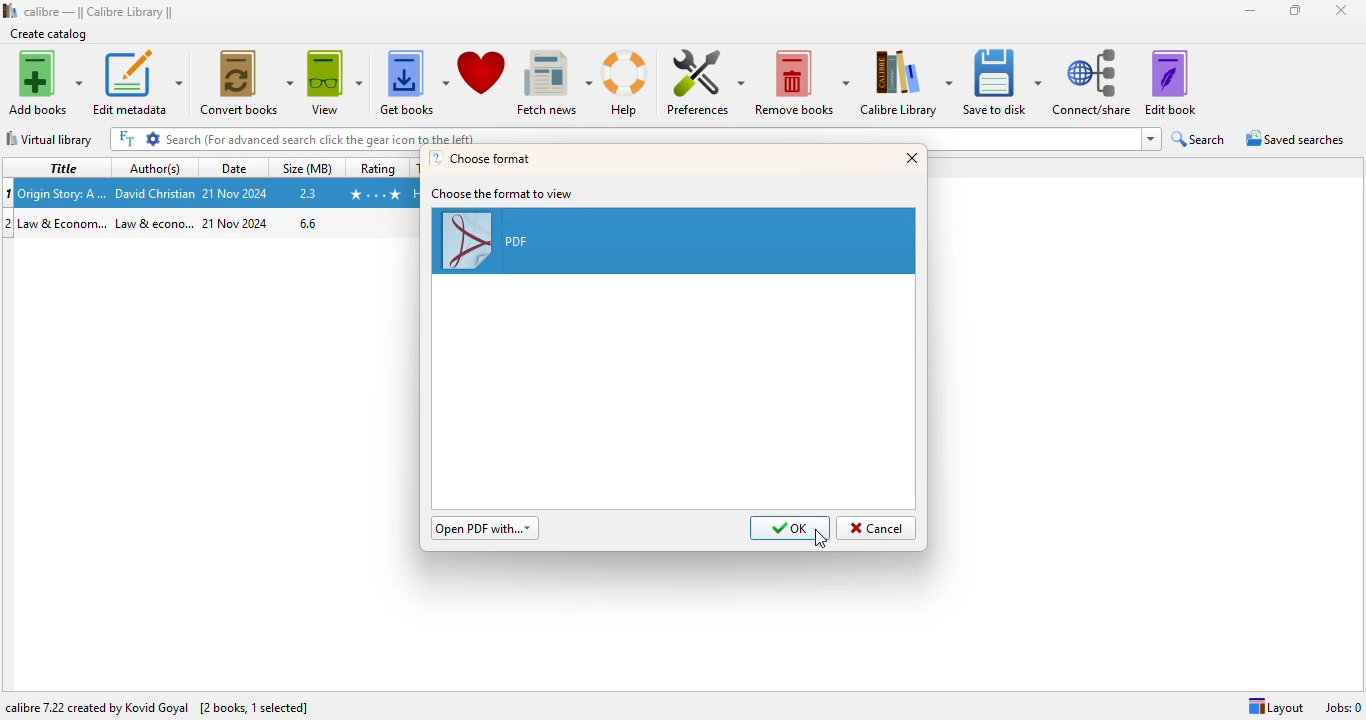 Image resolution: width=1366 pixels, height=720 pixels. What do you see at coordinates (1295, 11) in the screenshot?
I see `maximize` at bounding box center [1295, 11].